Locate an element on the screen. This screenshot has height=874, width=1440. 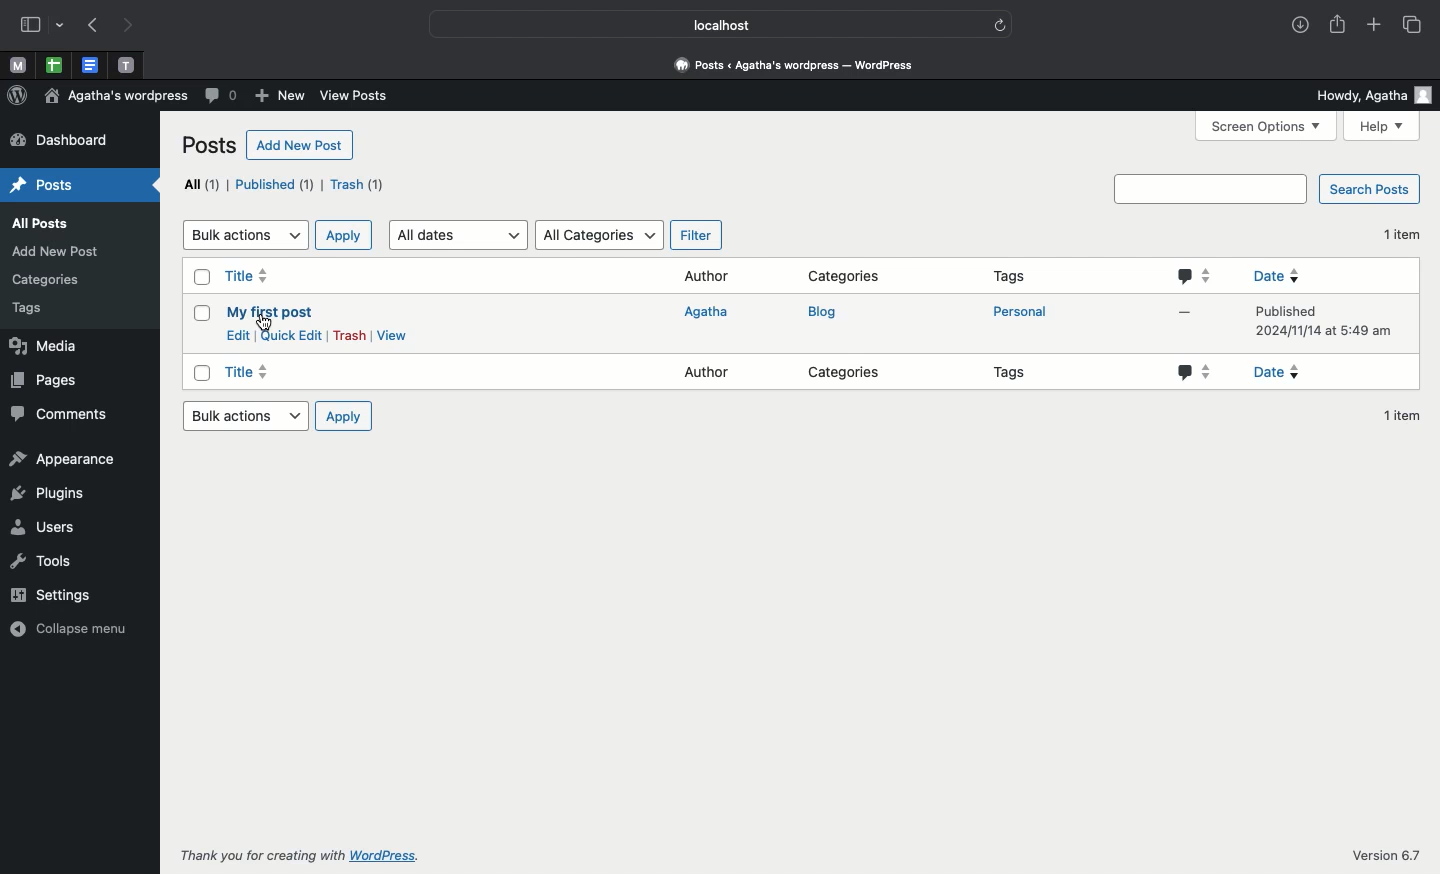
Comments is located at coordinates (63, 415).